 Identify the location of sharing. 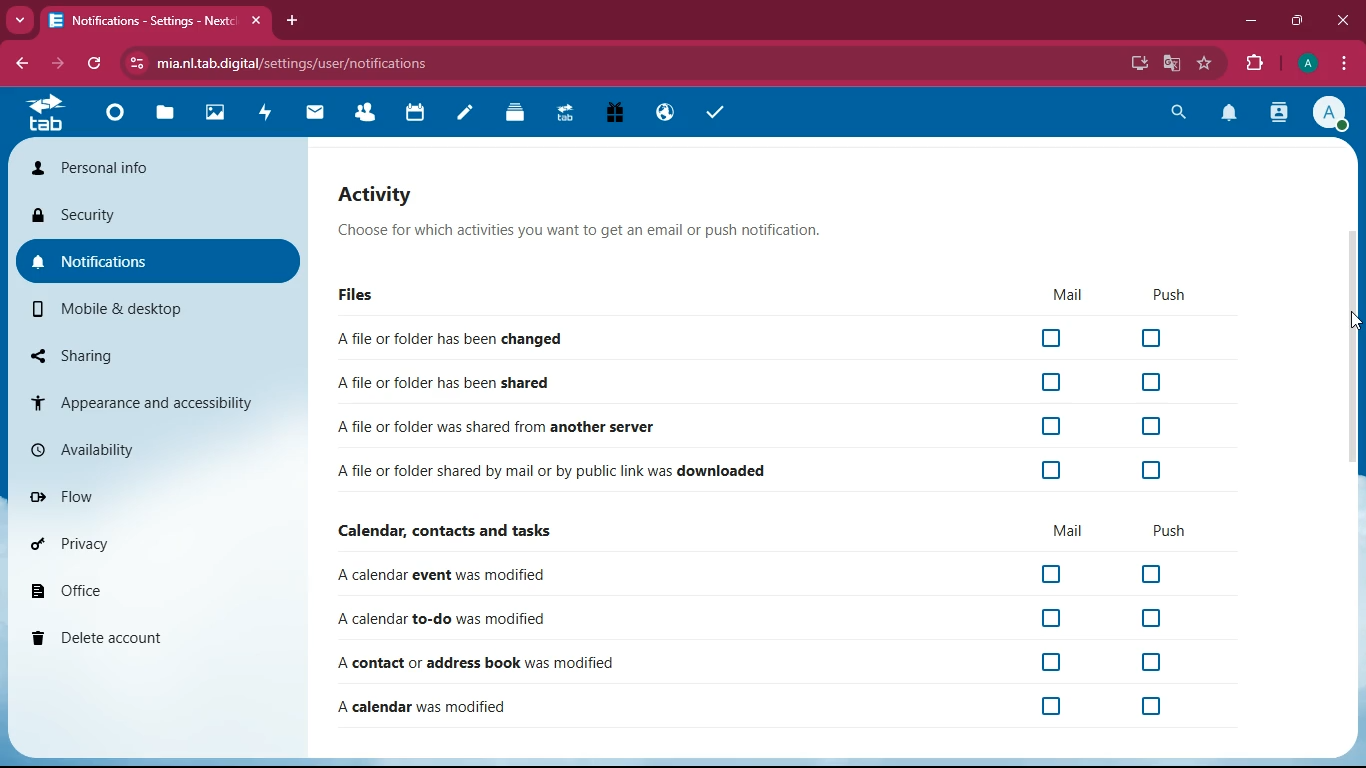
(152, 355).